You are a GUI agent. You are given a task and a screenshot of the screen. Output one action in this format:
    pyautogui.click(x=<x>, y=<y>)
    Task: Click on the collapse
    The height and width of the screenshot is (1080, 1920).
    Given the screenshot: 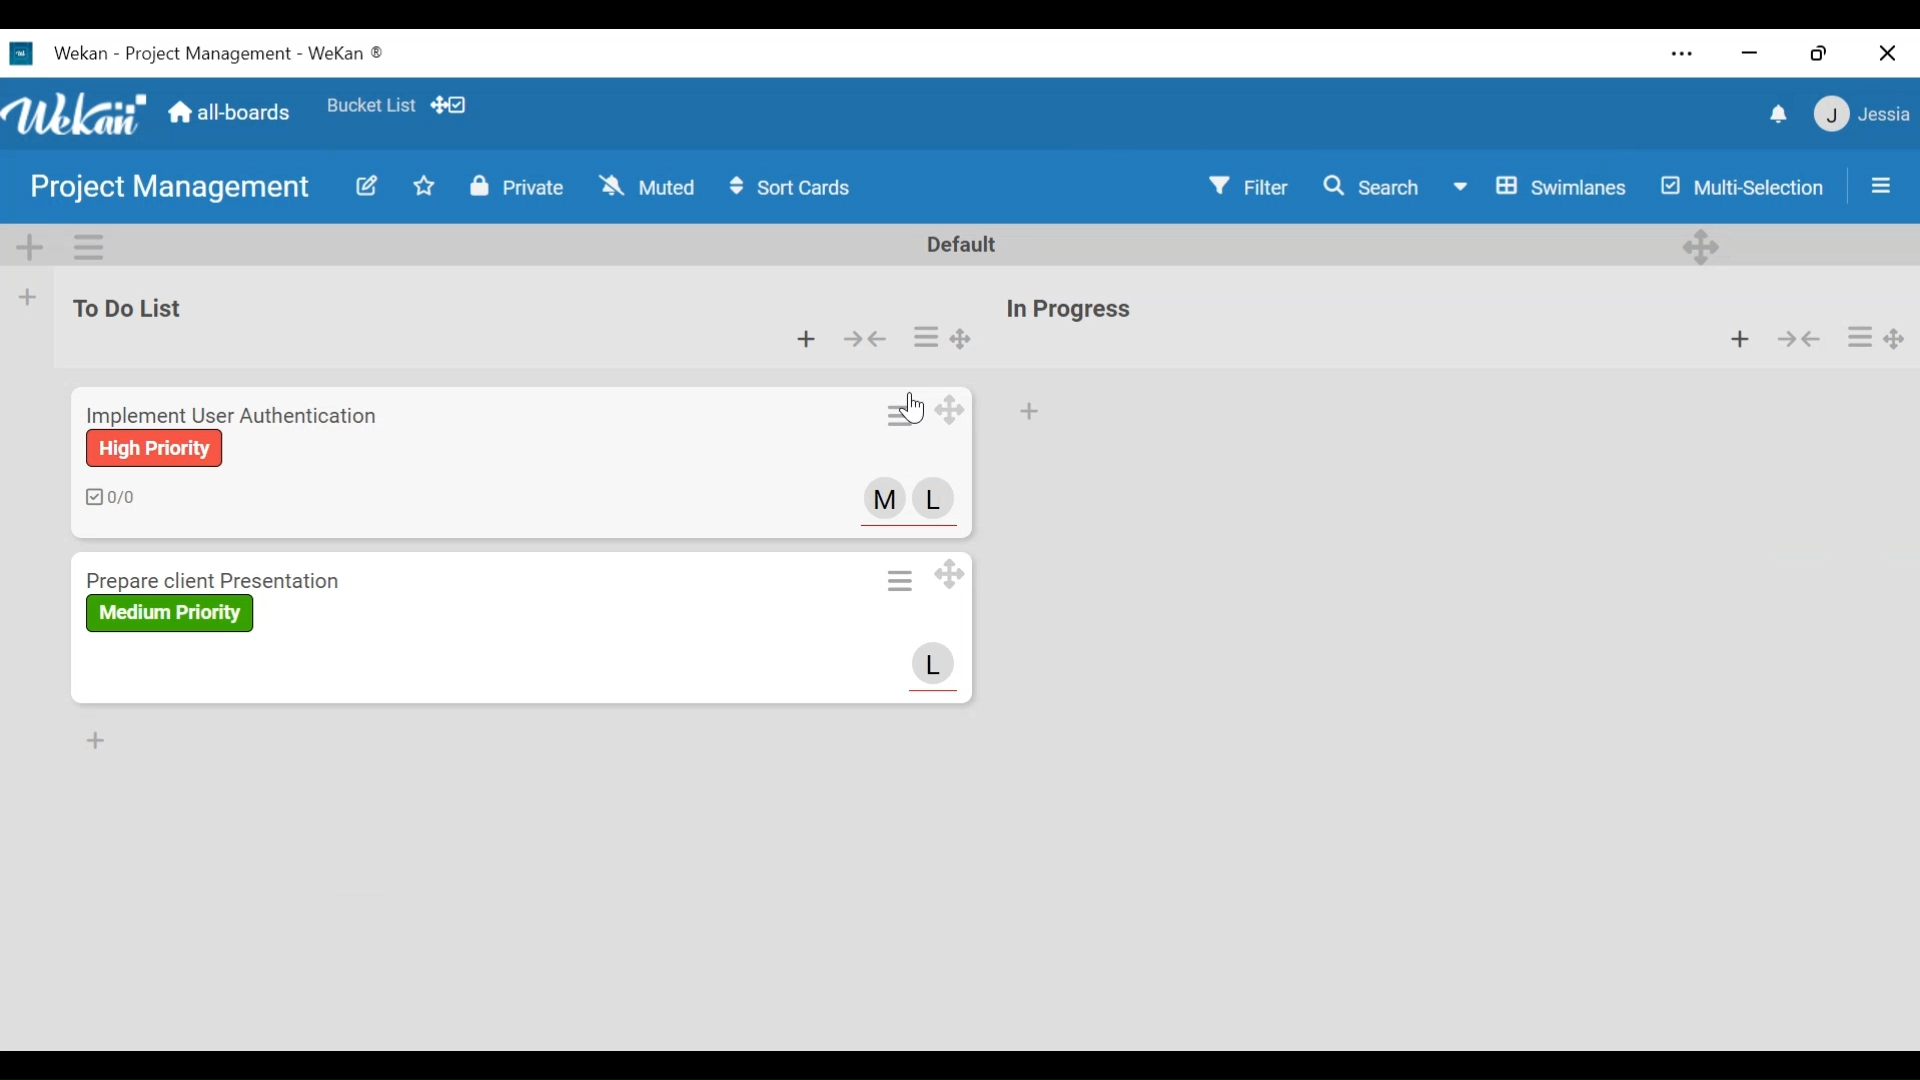 What is the action you would take?
    pyautogui.click(x=1802, y=338)
    